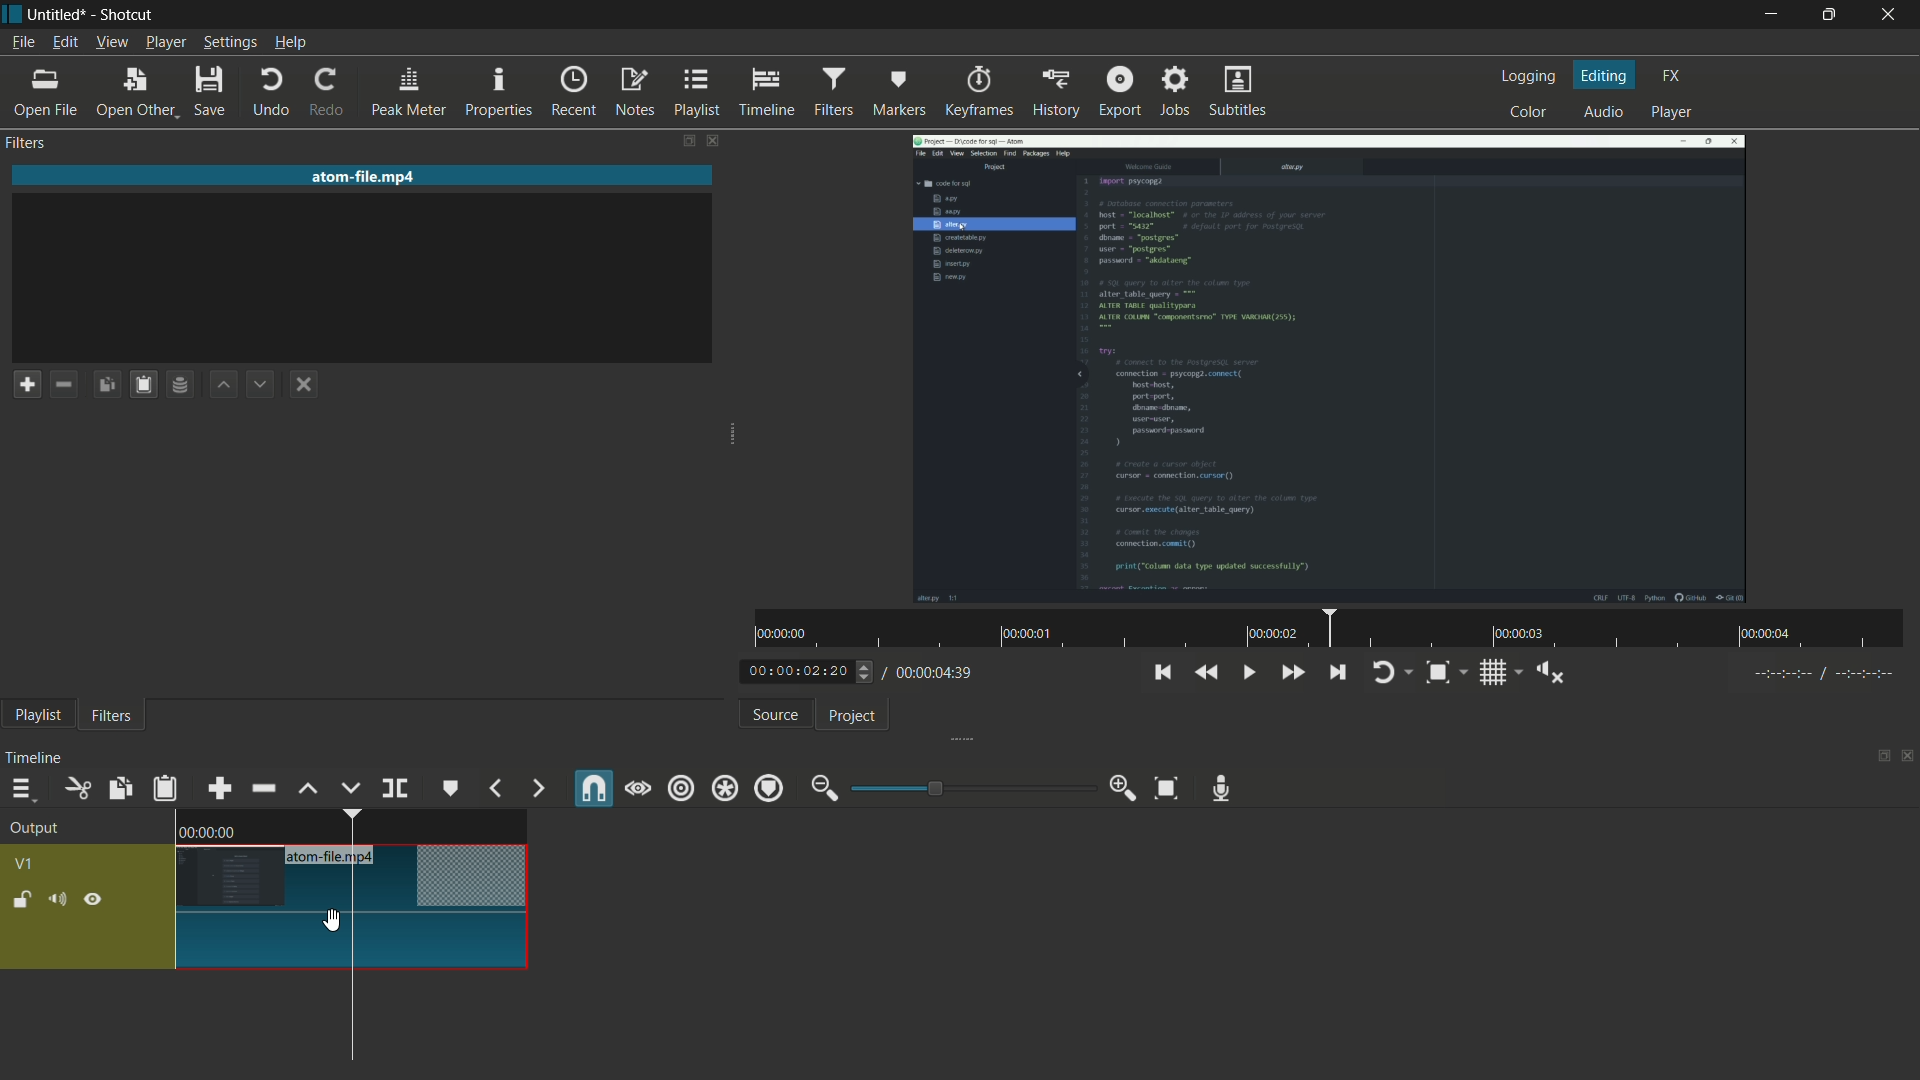 The height and width of the screenshot is (1080, 1920). What do you see at coordinates (407, 93) in the screenshot?
I see `peak meter` at bounding box center [407, 93].